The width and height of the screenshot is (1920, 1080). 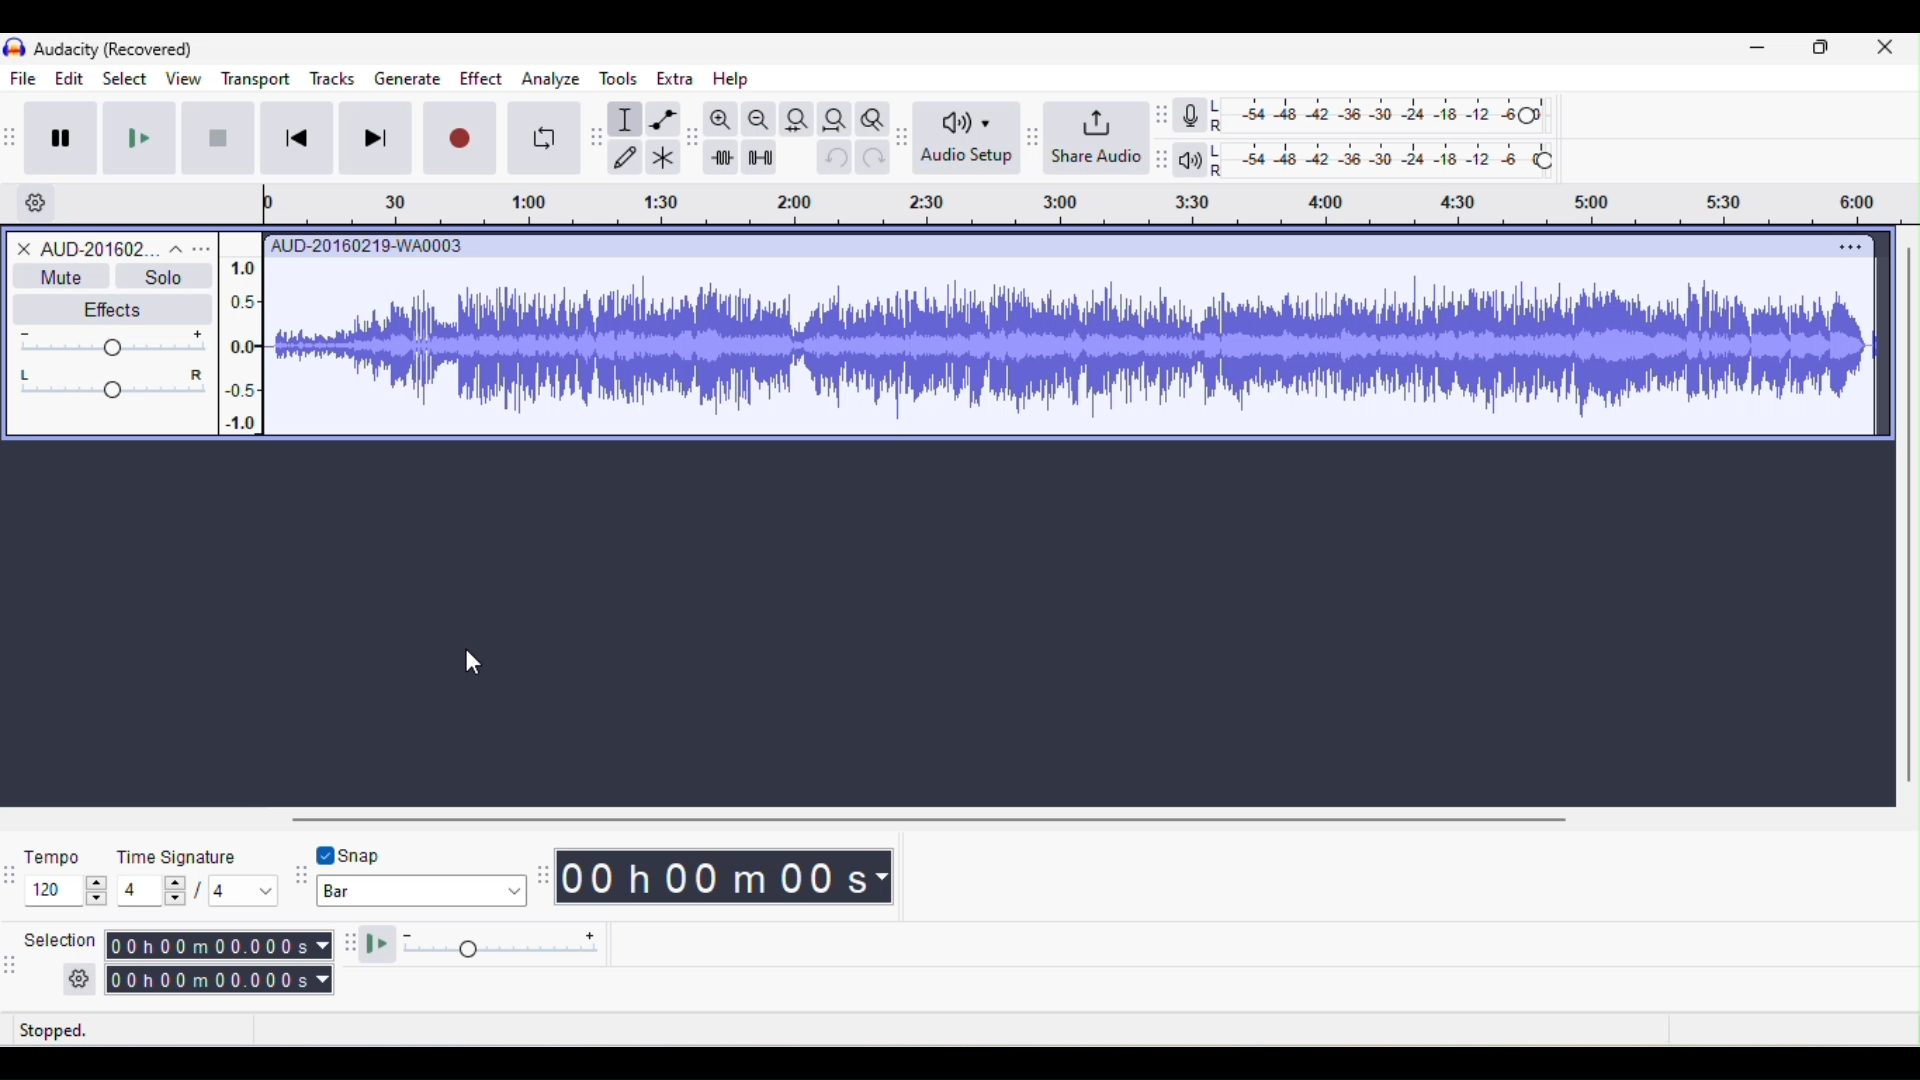 What do you see at coordinates (421, 892) in the screenshot?
I see `bar` at bounding box center [421, 892].